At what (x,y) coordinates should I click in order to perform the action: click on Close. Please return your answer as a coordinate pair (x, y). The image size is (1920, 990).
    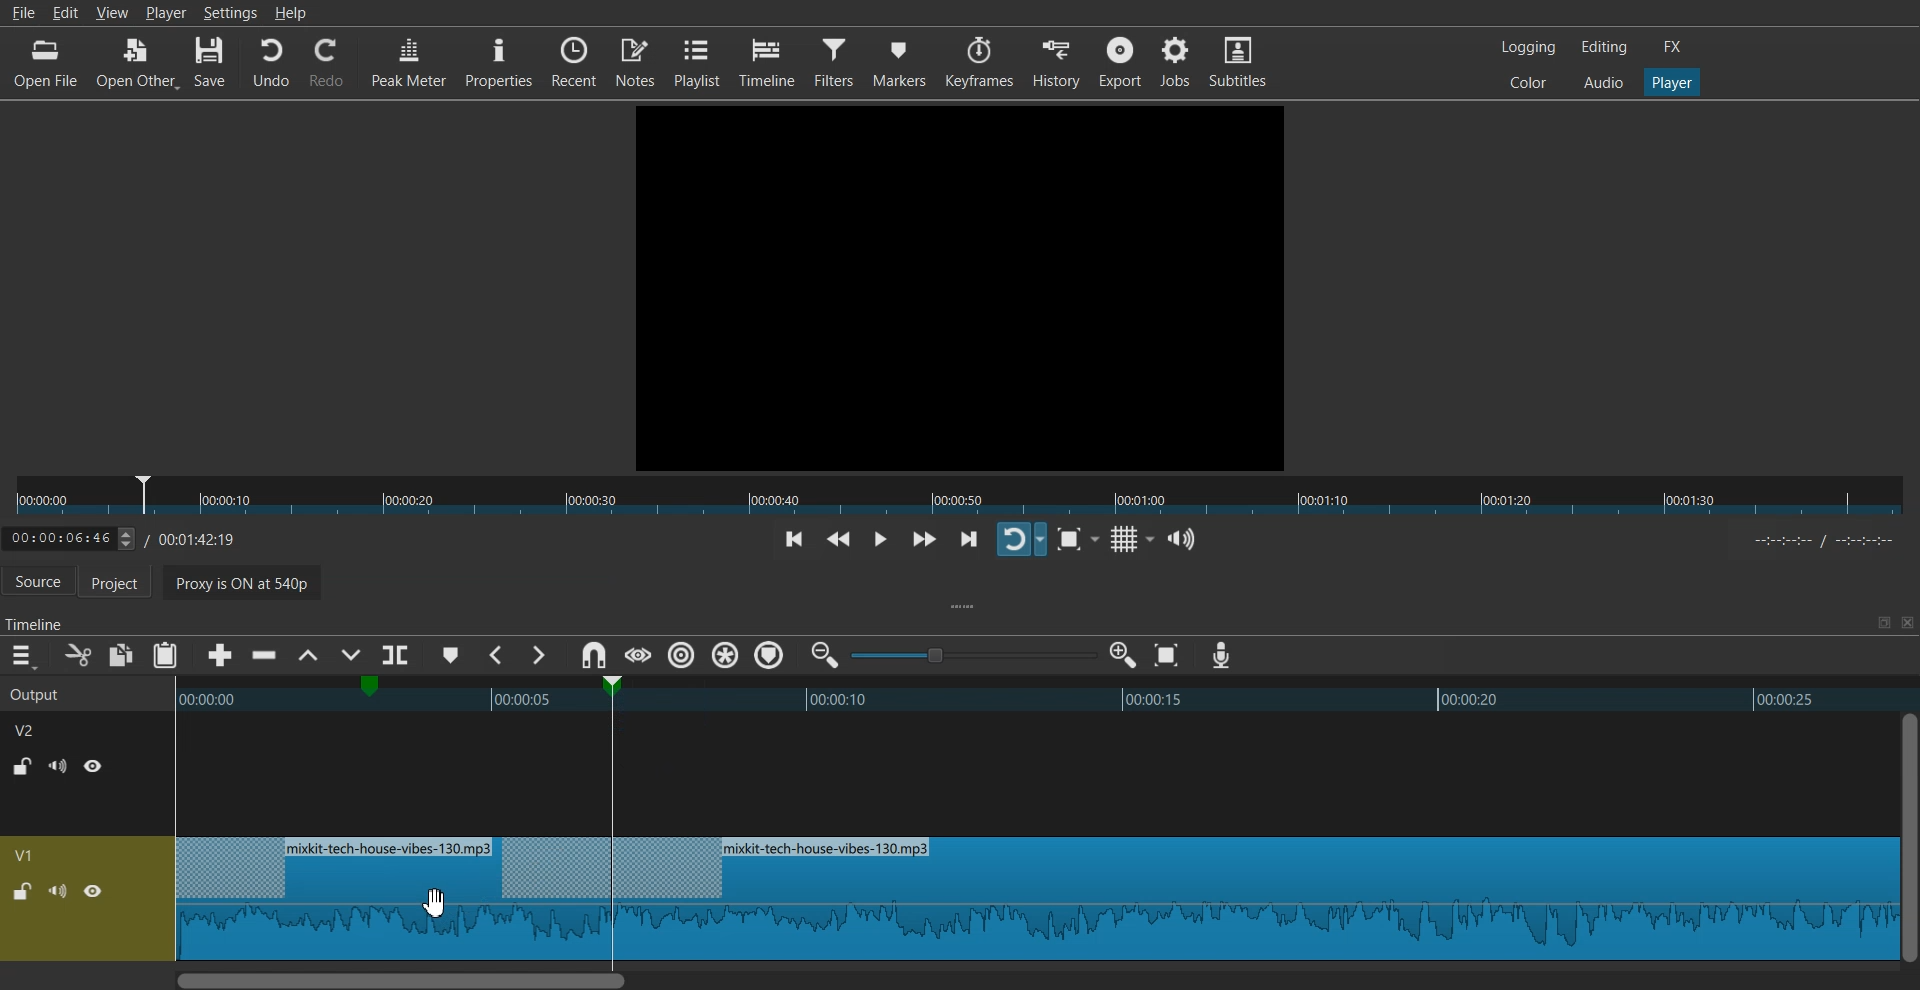
    Looking at the image, I should click on (1905, 623).